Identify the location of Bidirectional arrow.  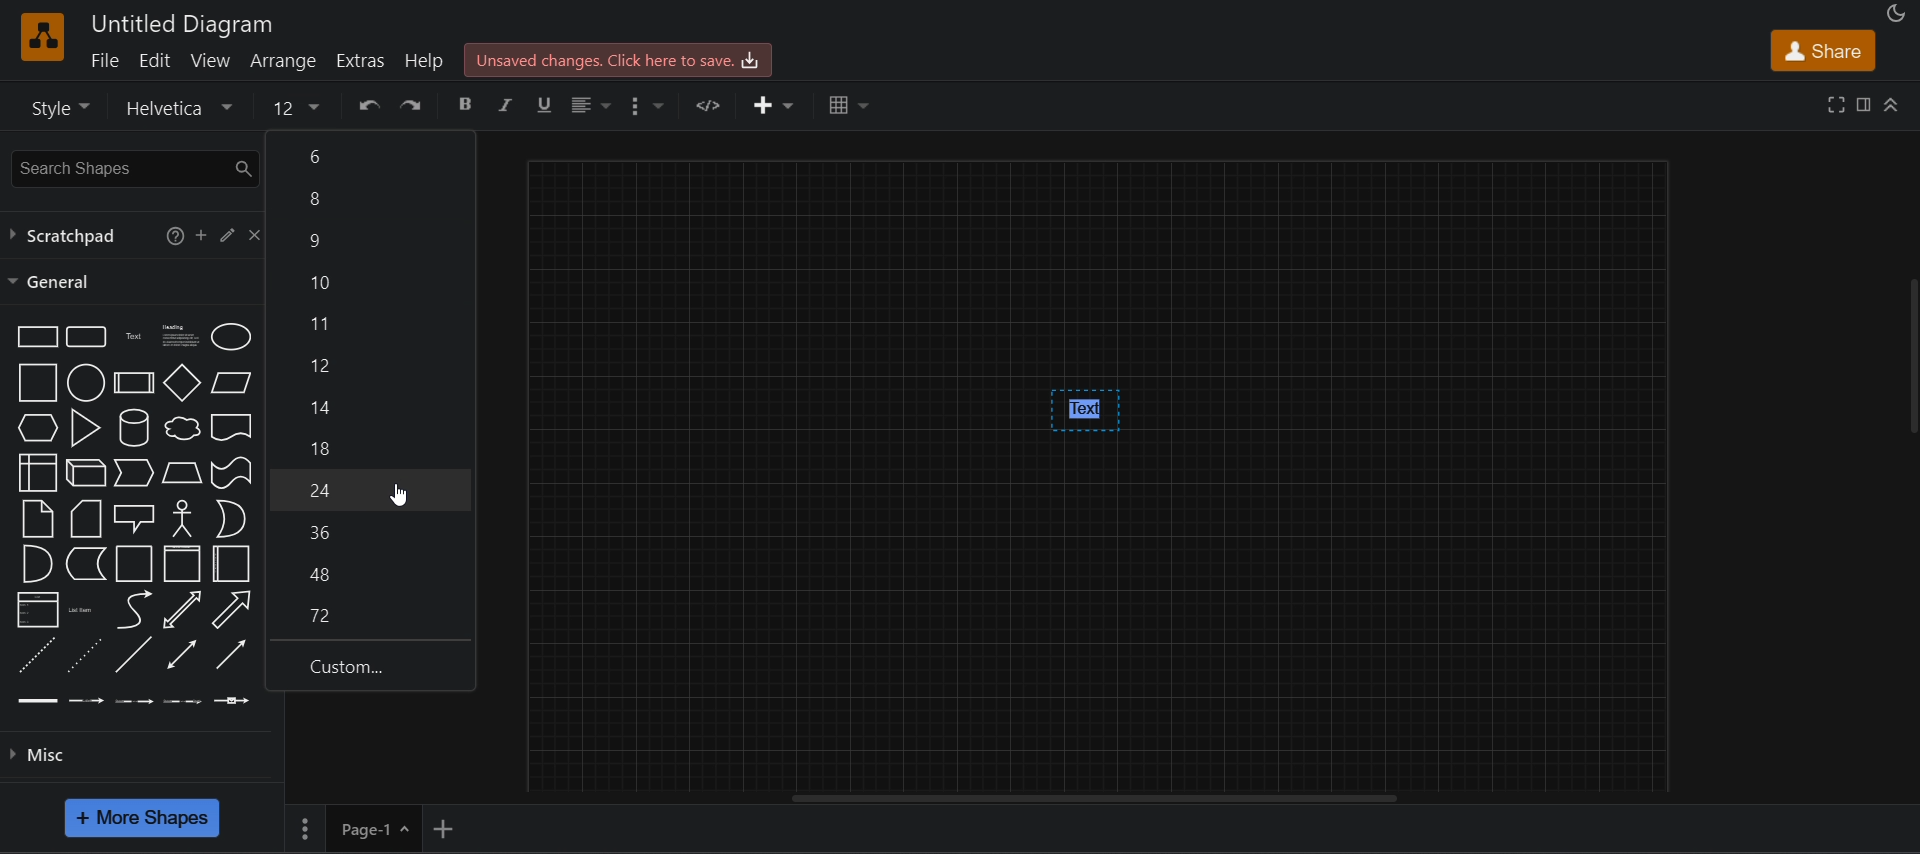
(182, 609).